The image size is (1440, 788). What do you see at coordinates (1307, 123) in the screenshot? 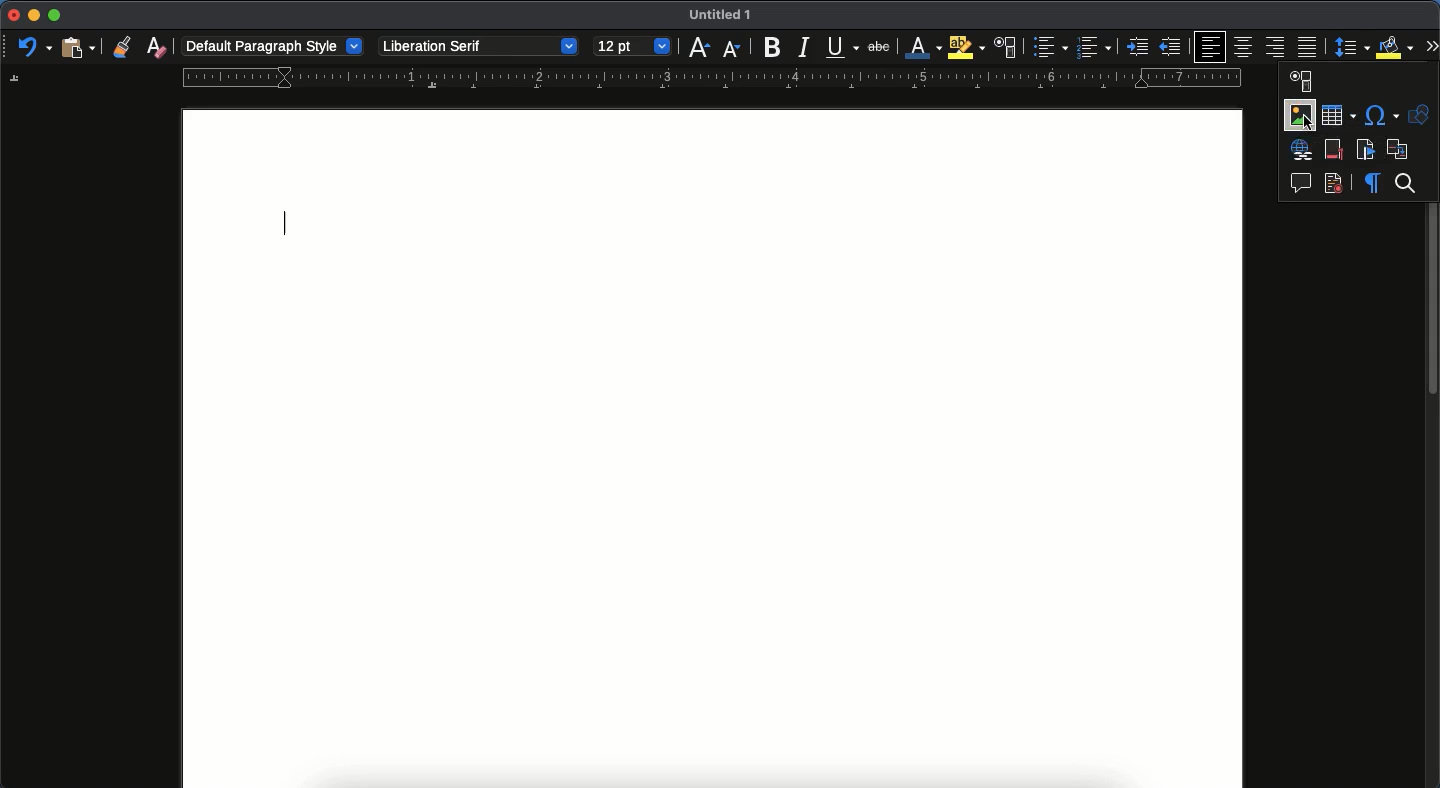
I see `Cursor` at bounding box center [1307, 123].